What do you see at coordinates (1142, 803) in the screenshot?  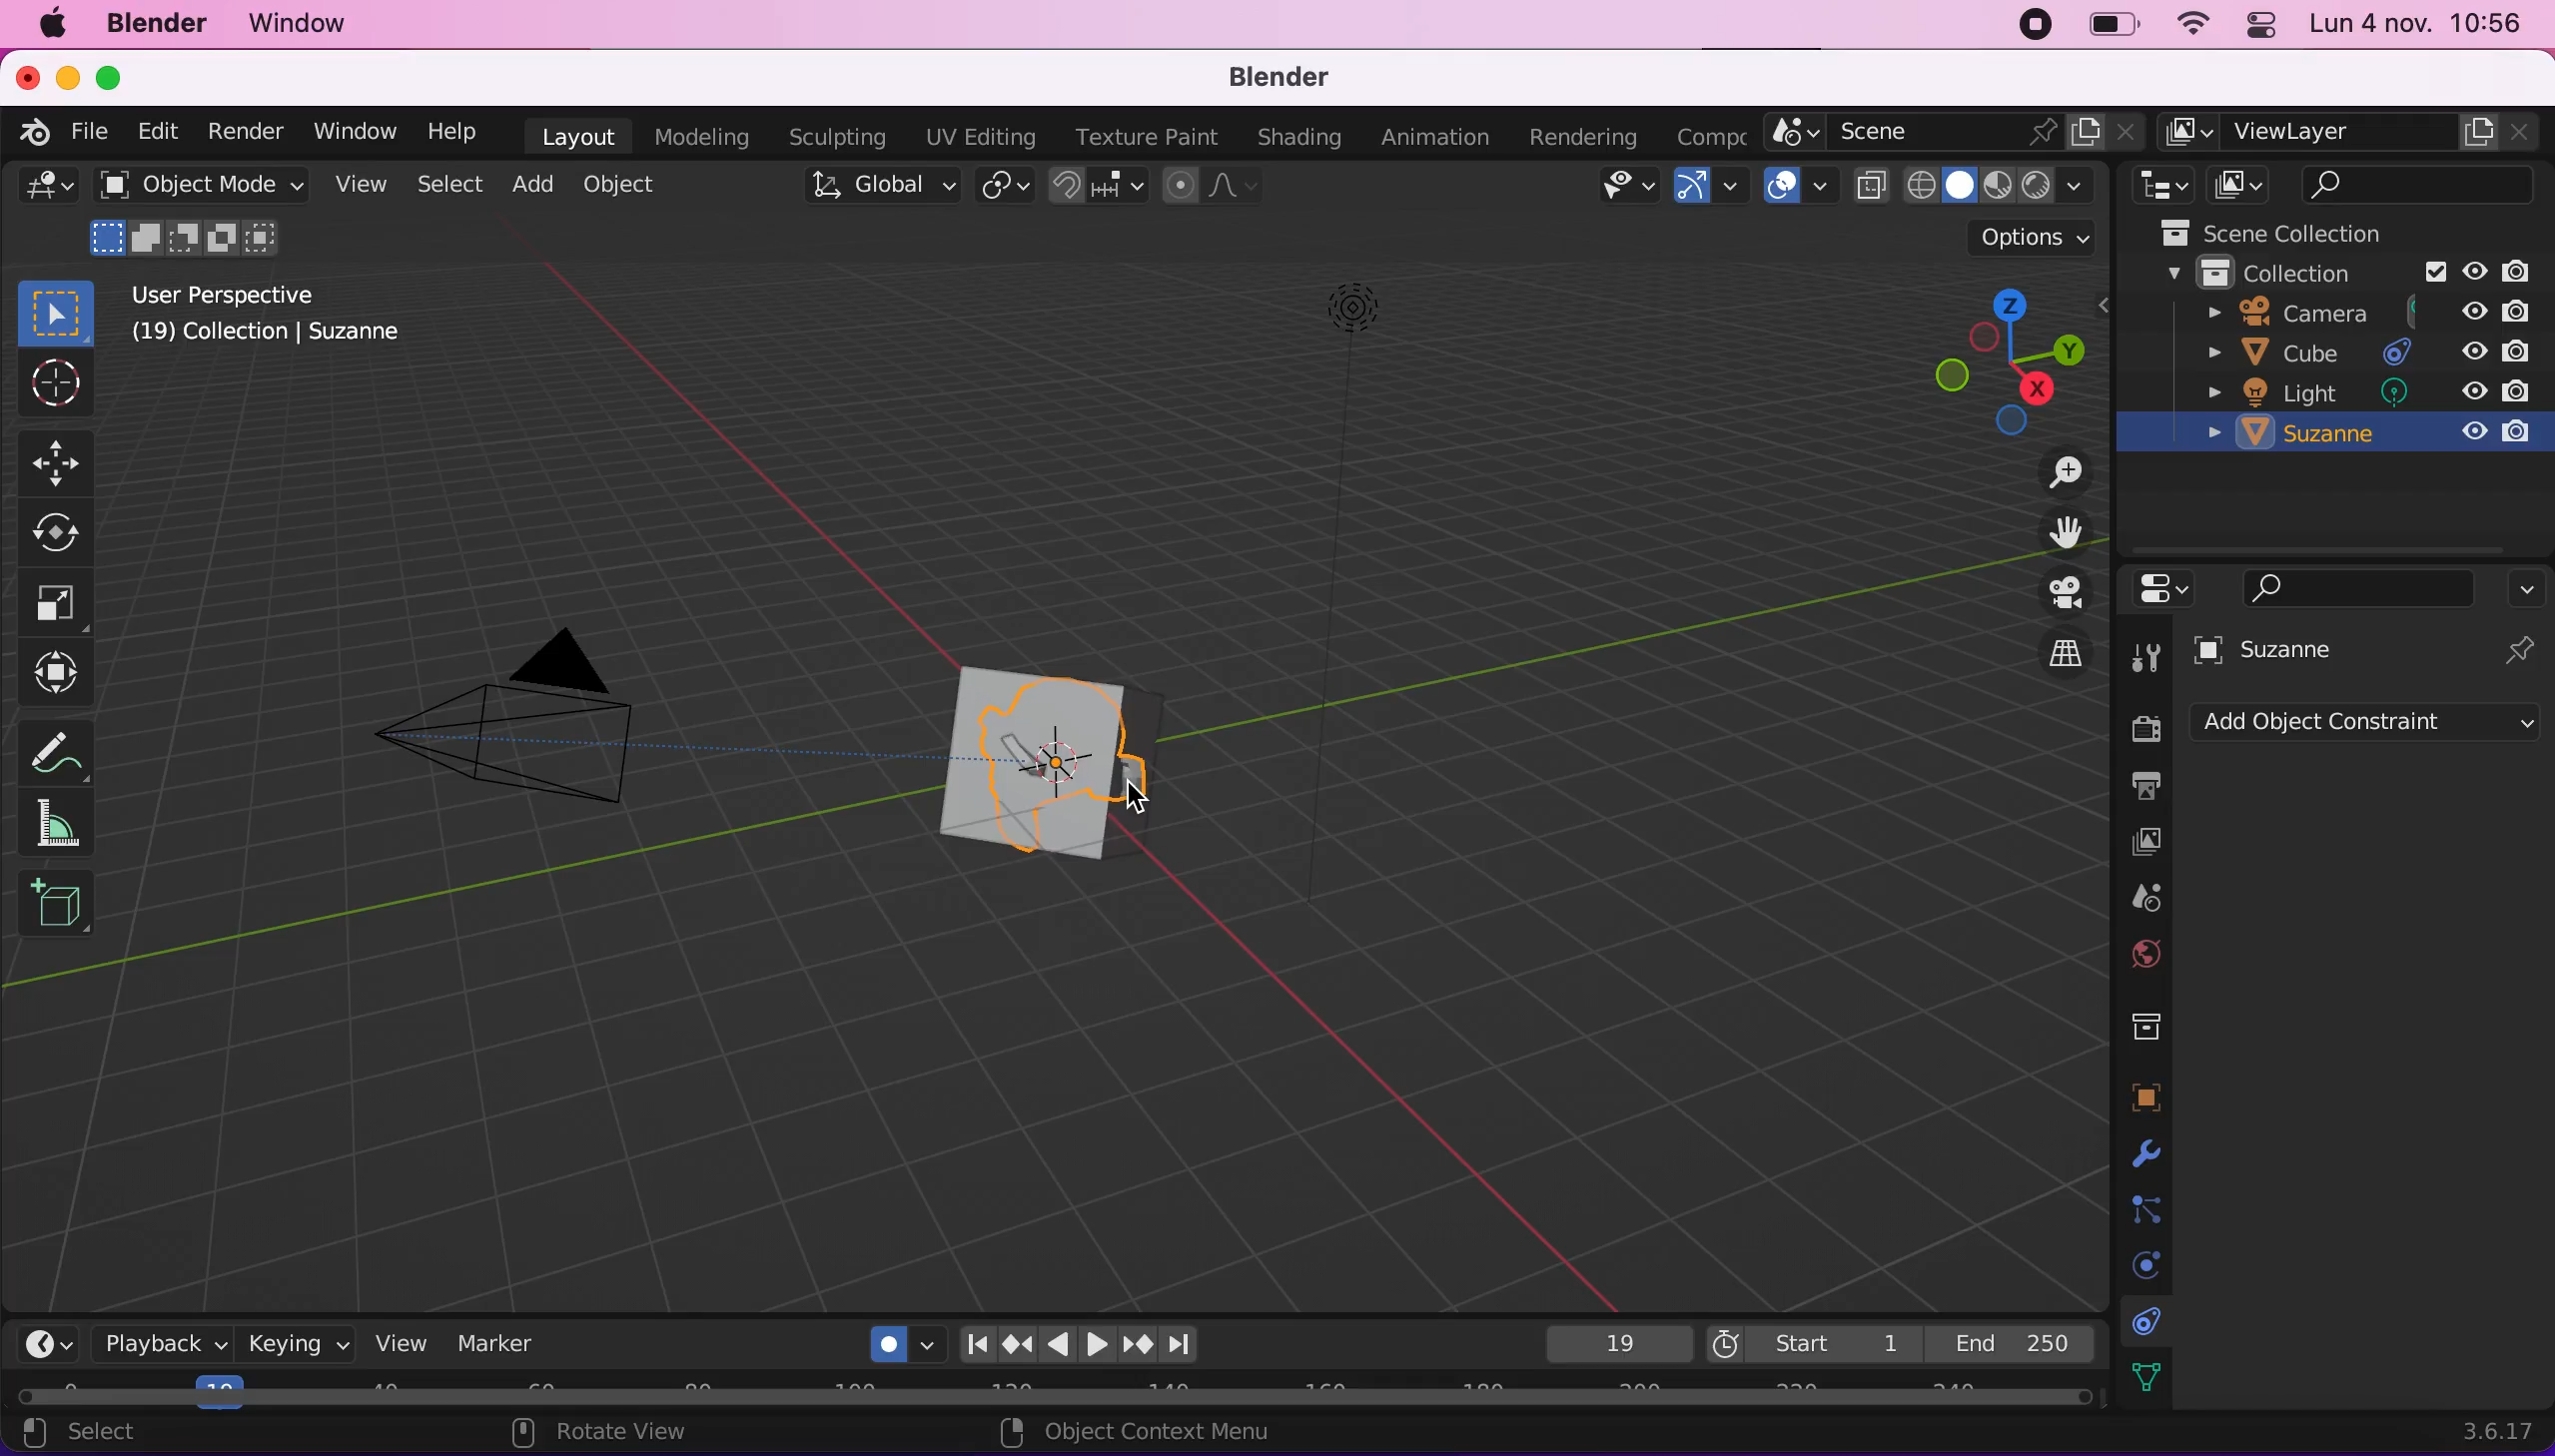 I see `cursor` at bounding box center [1142, 803].